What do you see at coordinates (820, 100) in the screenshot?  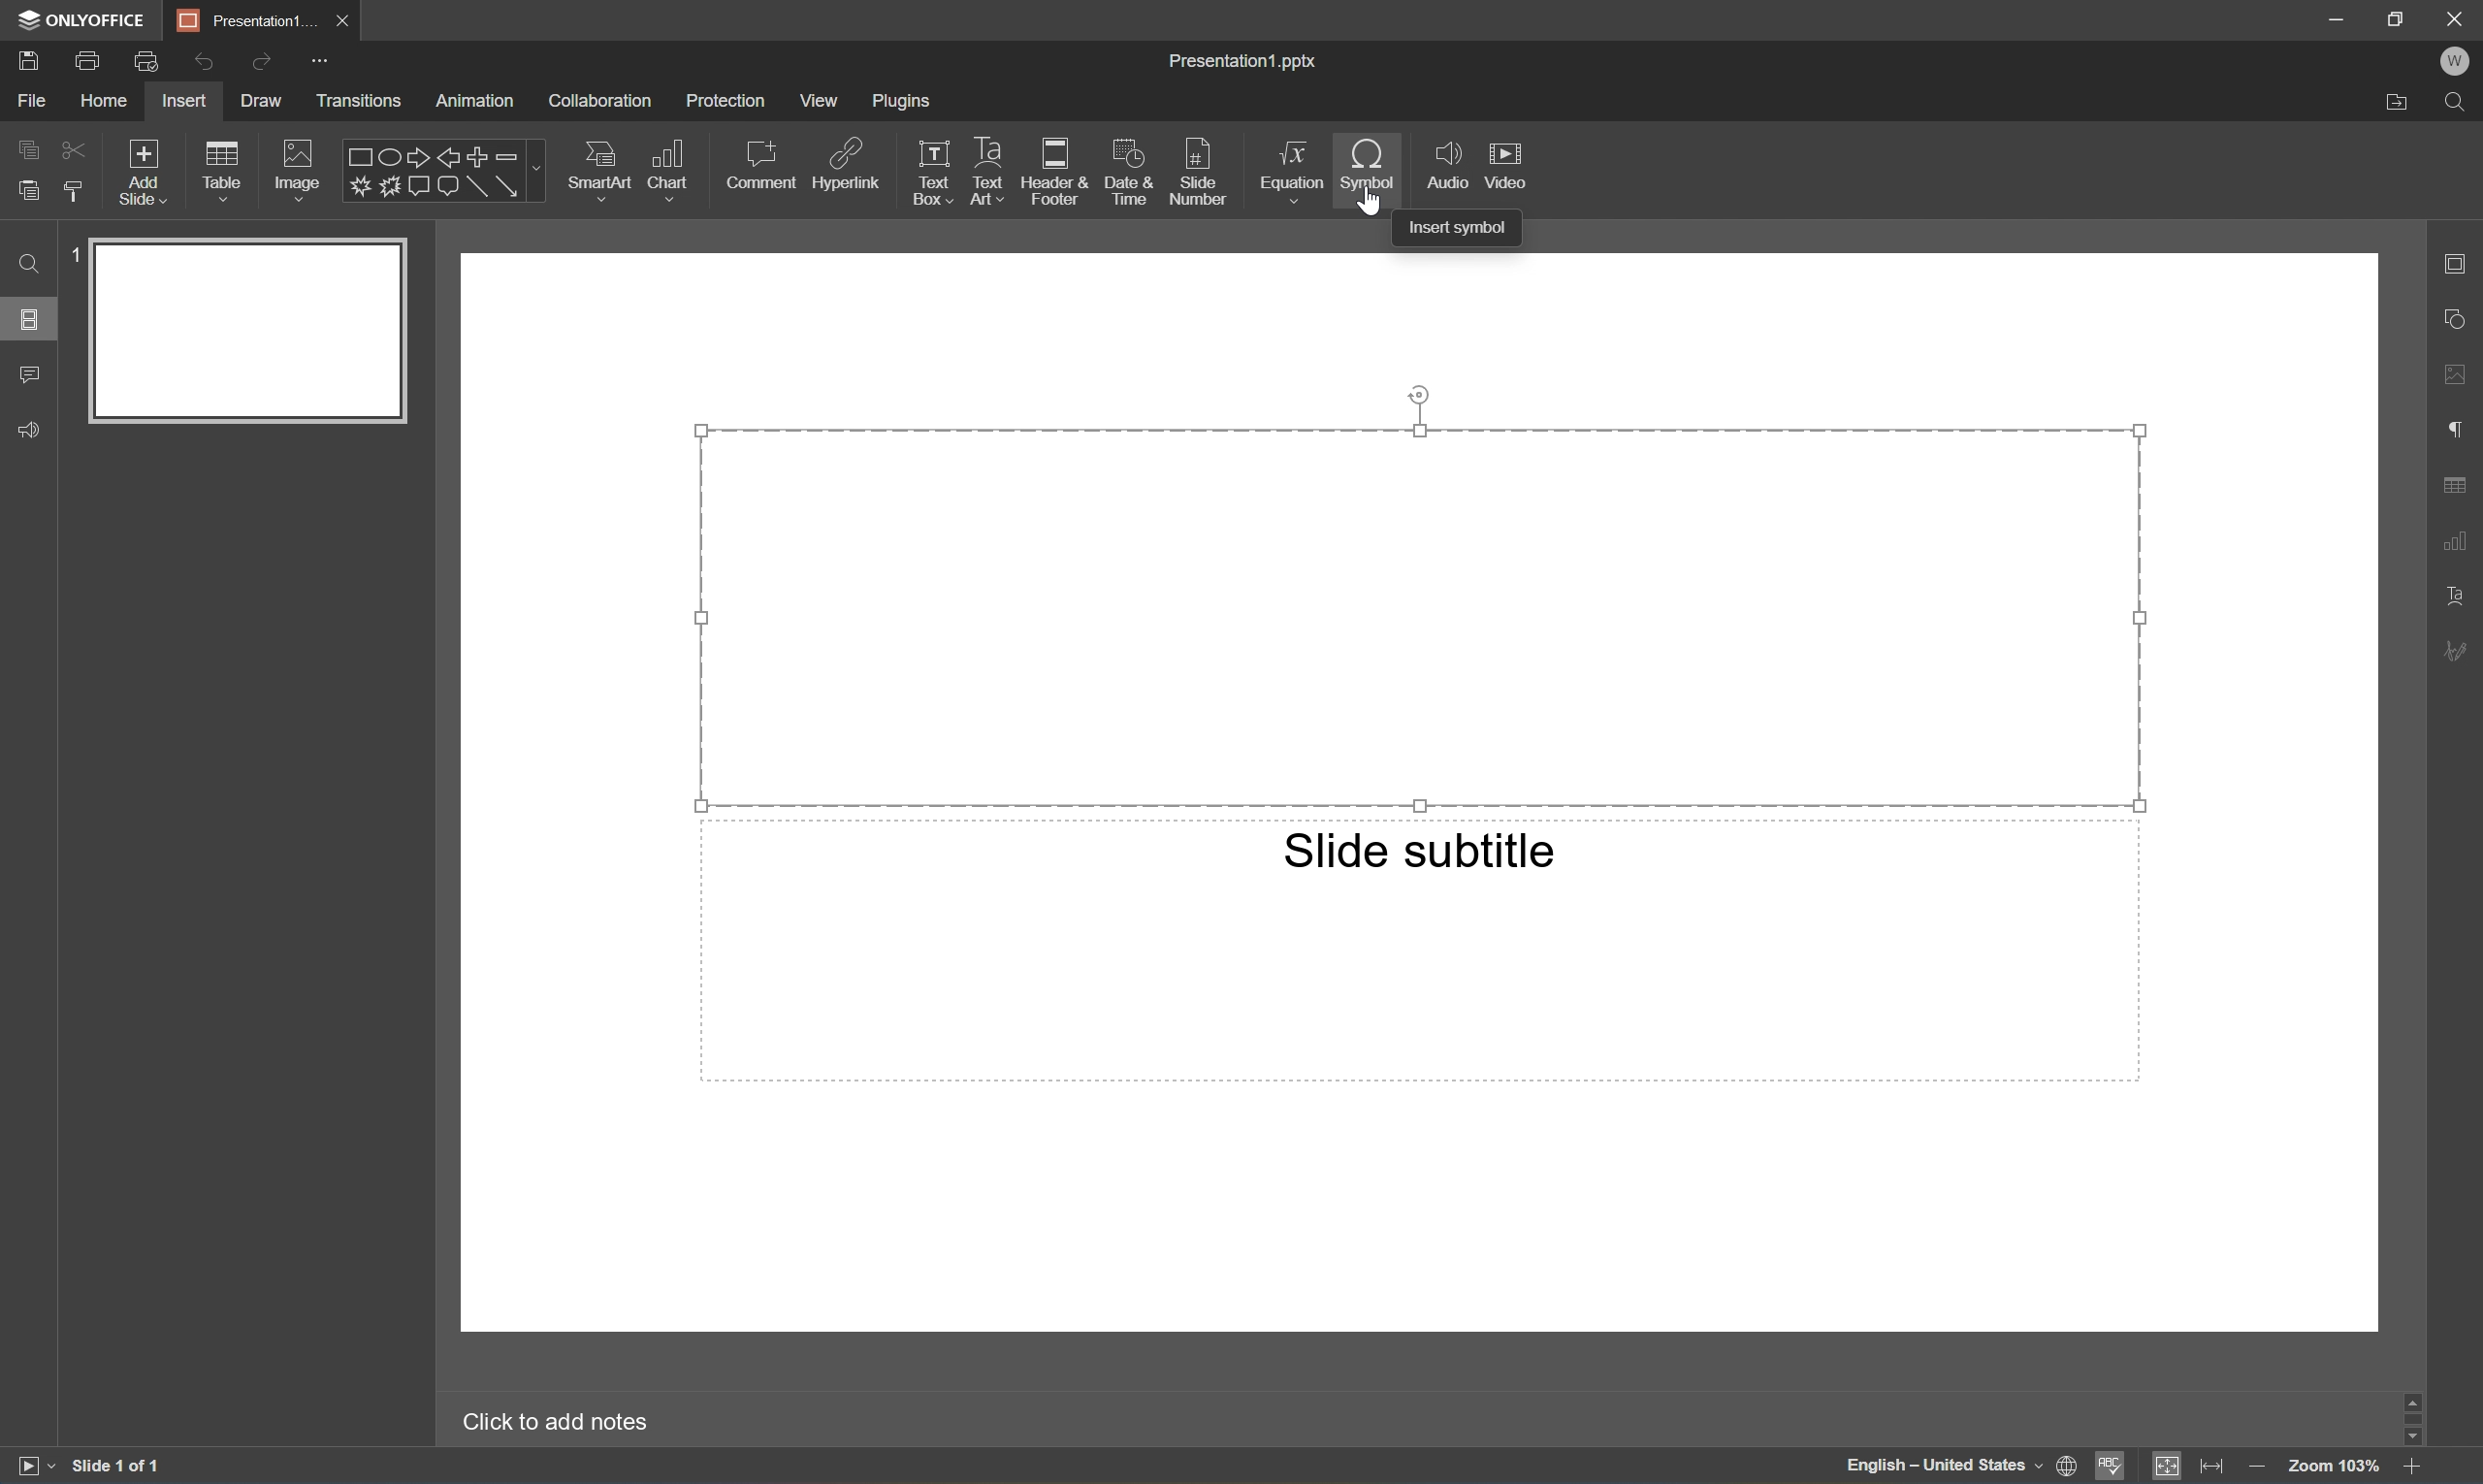 I see `View` at bounding box center [820, 100].